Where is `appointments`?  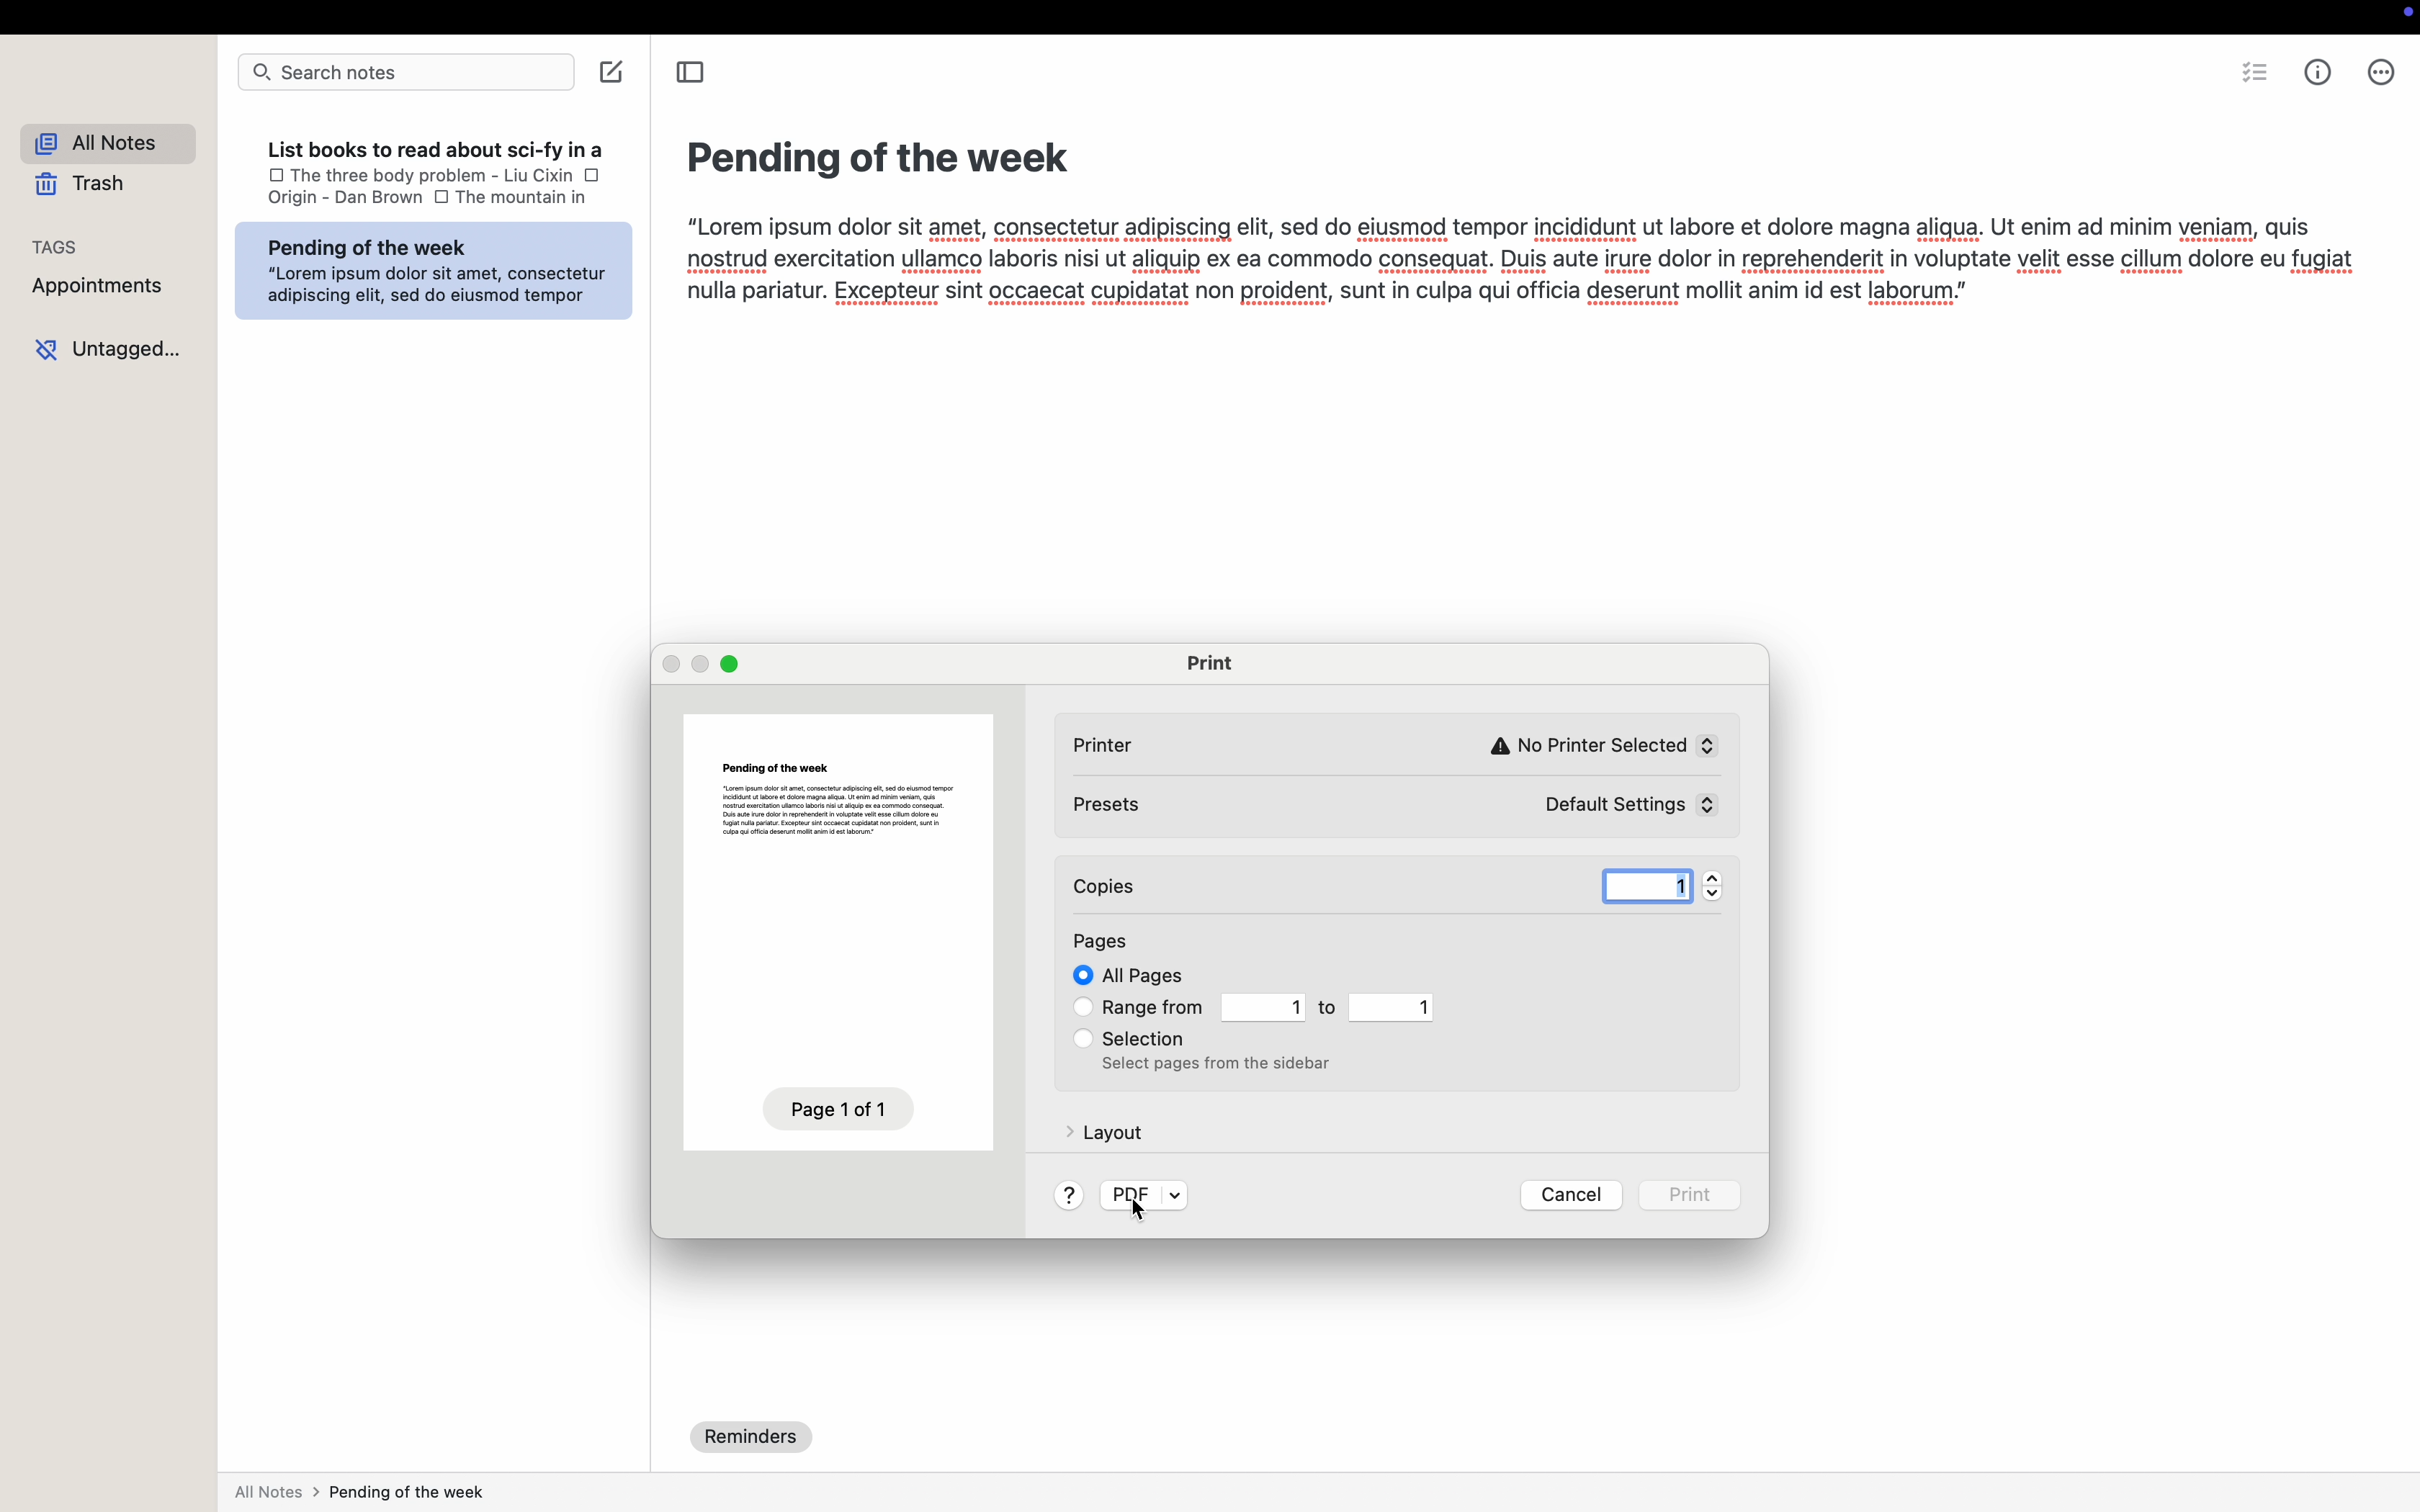 appointments is located at coordinates (100, 295).